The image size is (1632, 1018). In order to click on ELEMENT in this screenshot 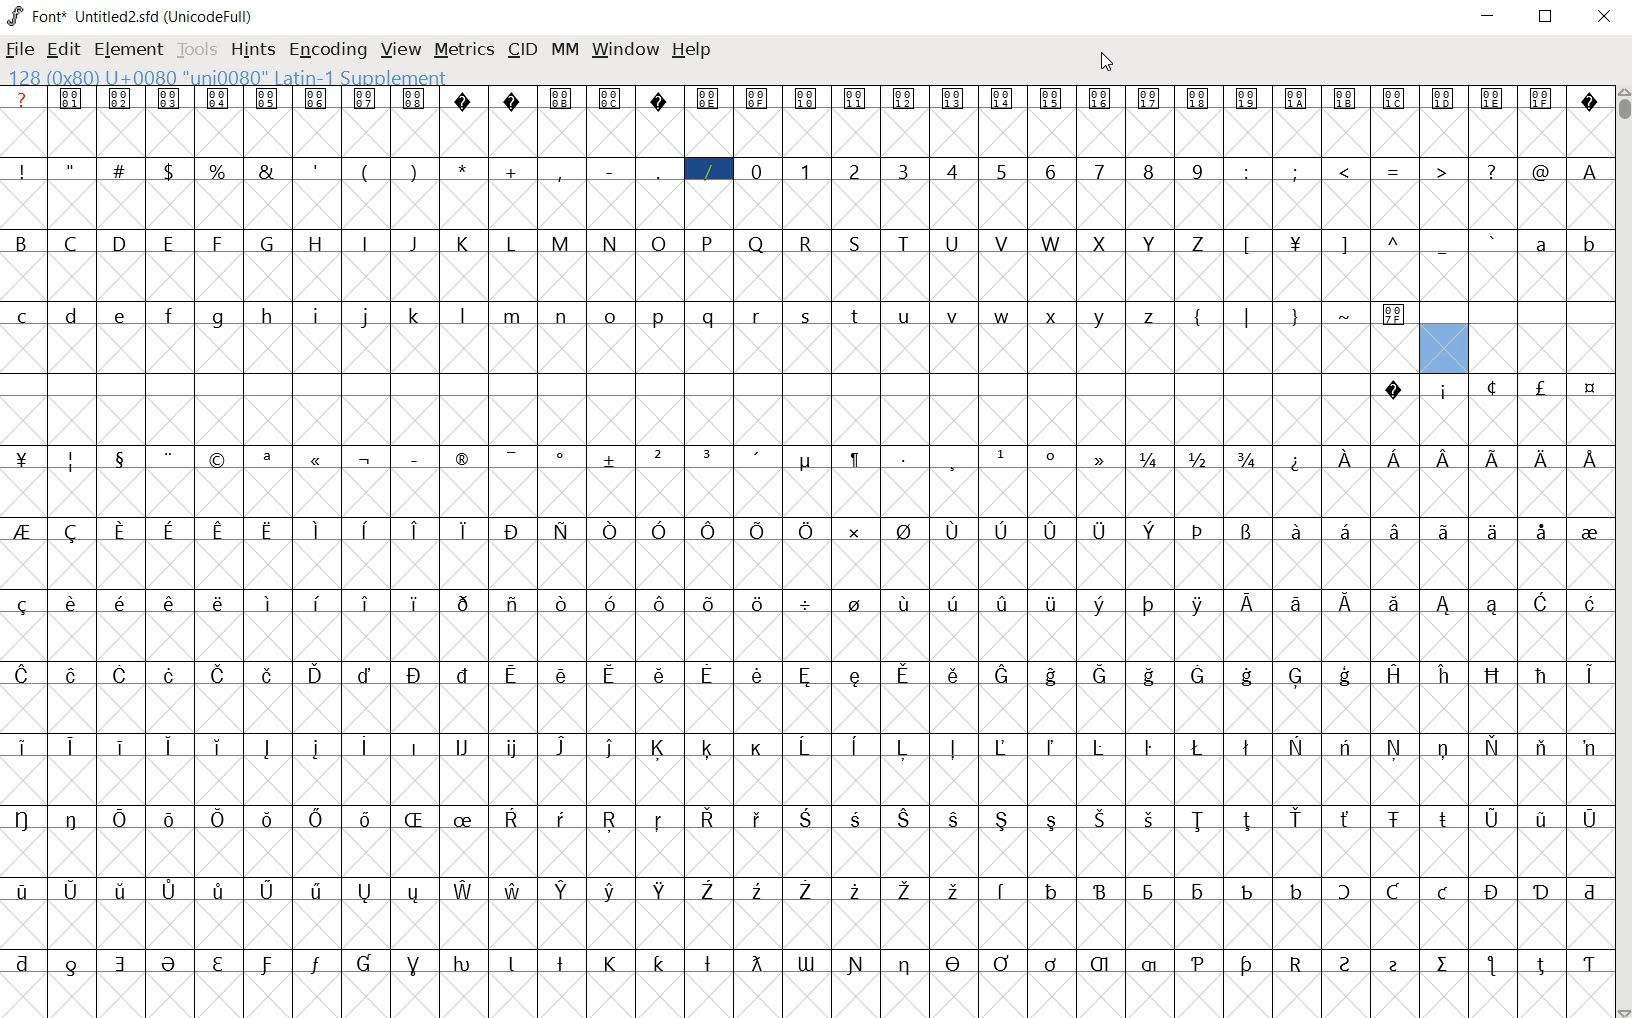, I will do `click(130, 50)`.